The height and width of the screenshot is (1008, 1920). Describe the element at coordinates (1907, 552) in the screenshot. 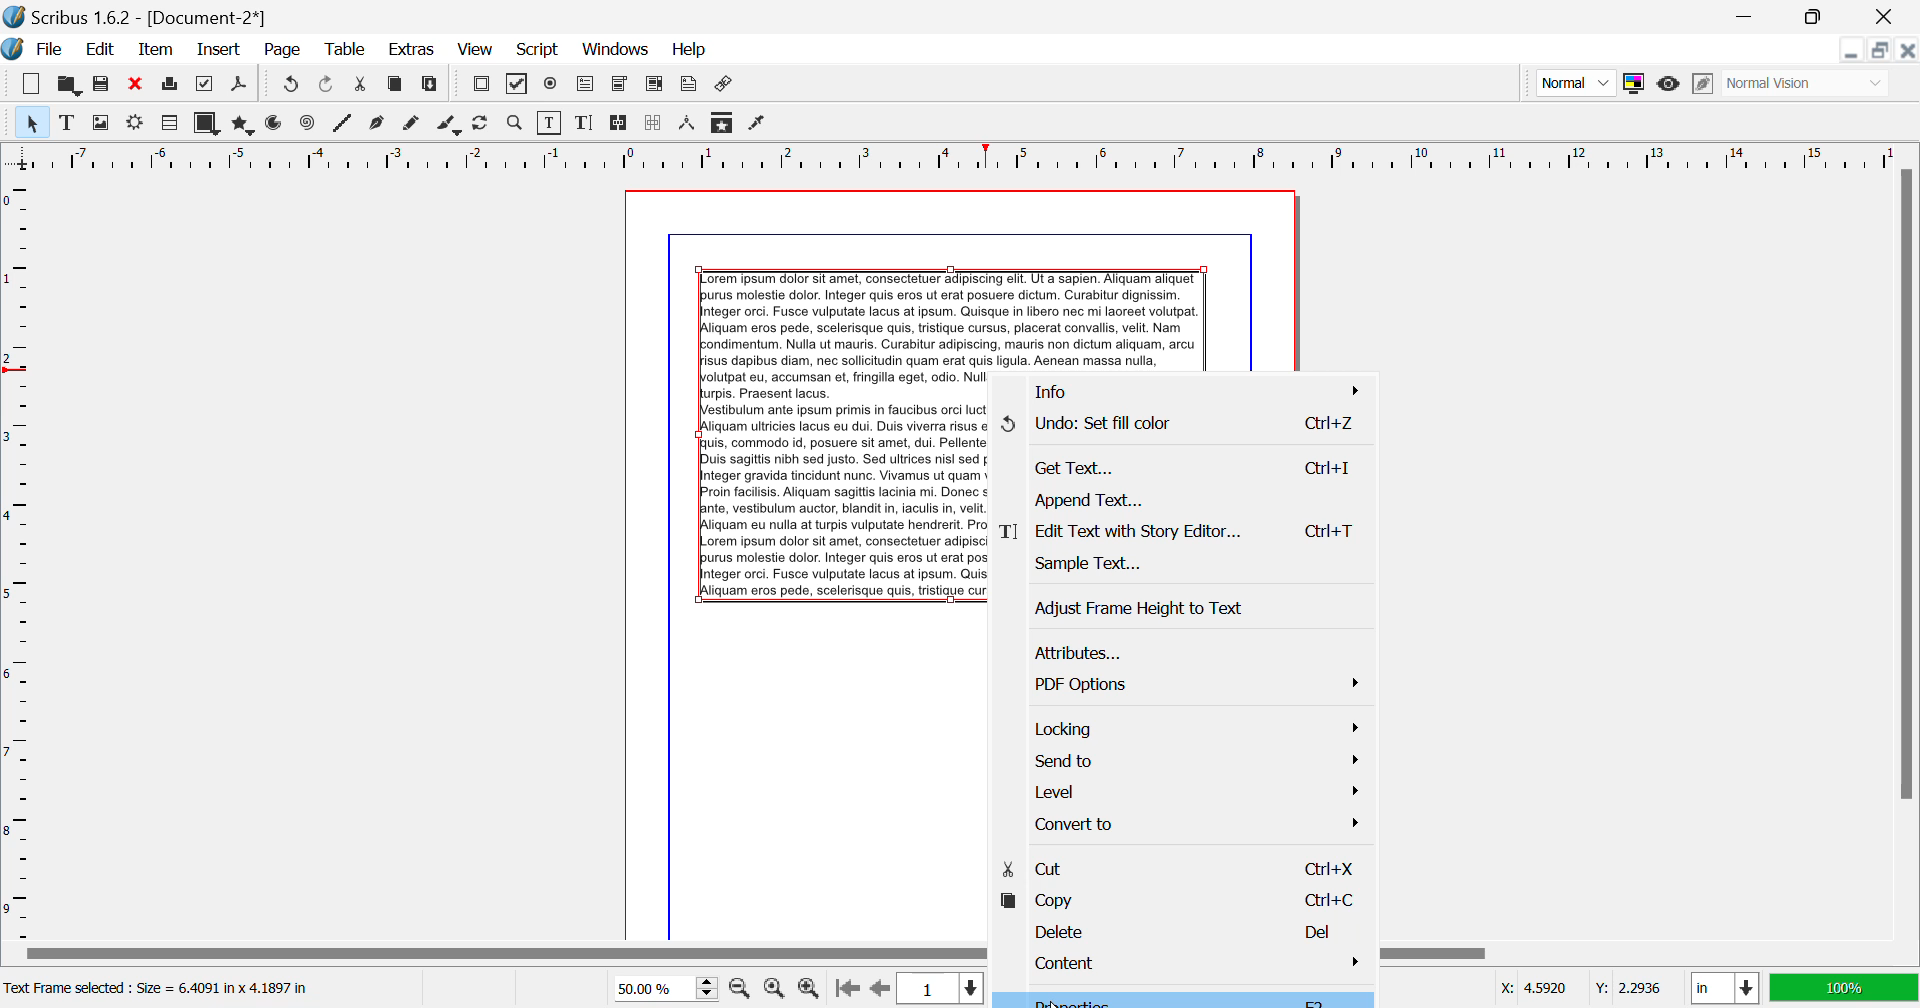

I see `Scroll Bar` at that location.